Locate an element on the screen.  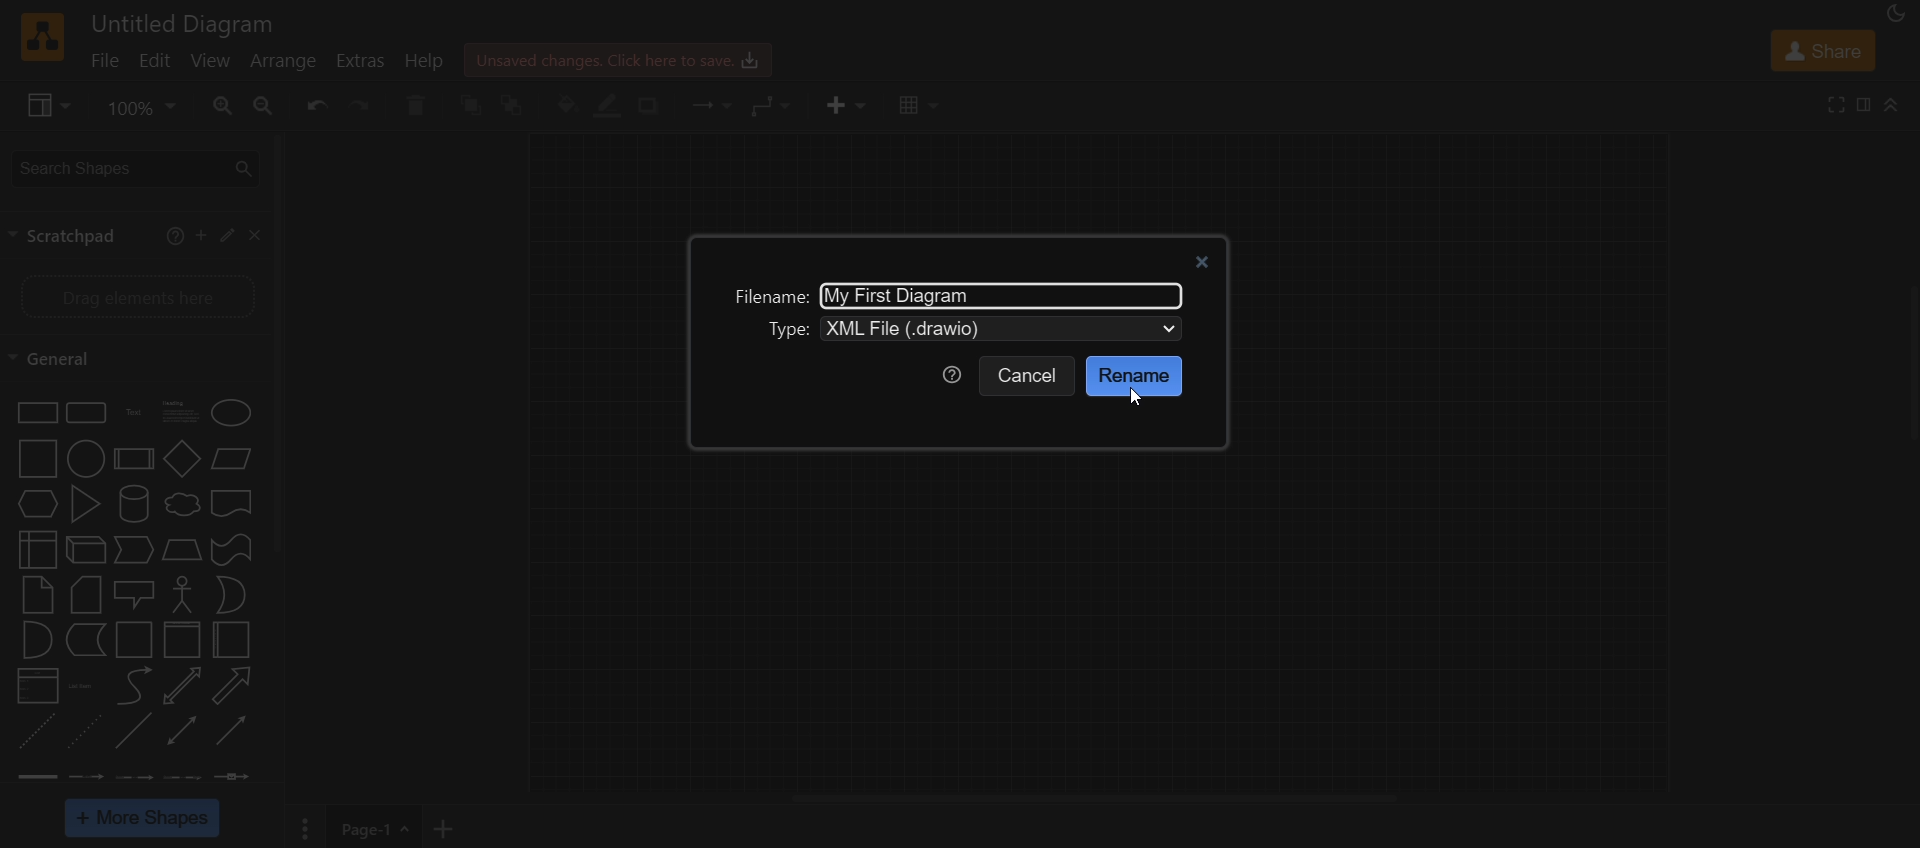
click here to save. is located at coordinates (616, 58).